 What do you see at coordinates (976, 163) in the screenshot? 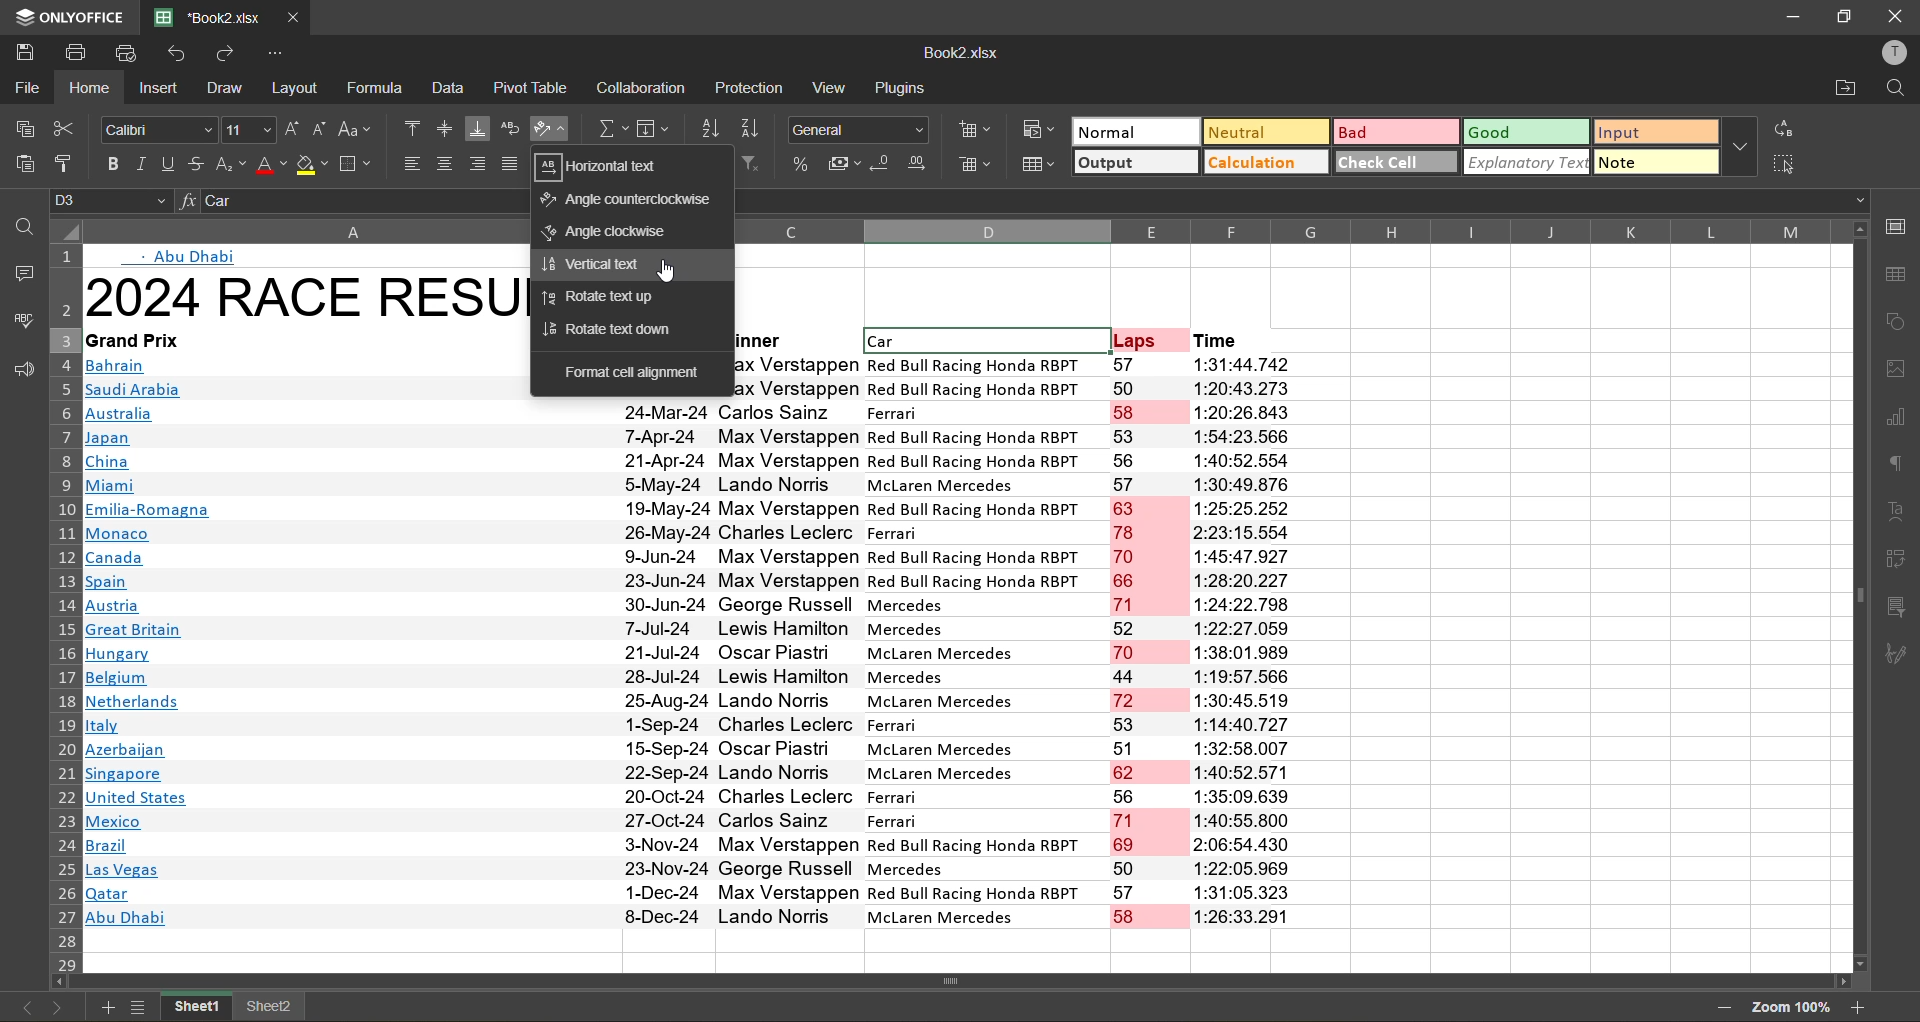
I see `delete cells` at bounding box center [976, 163].